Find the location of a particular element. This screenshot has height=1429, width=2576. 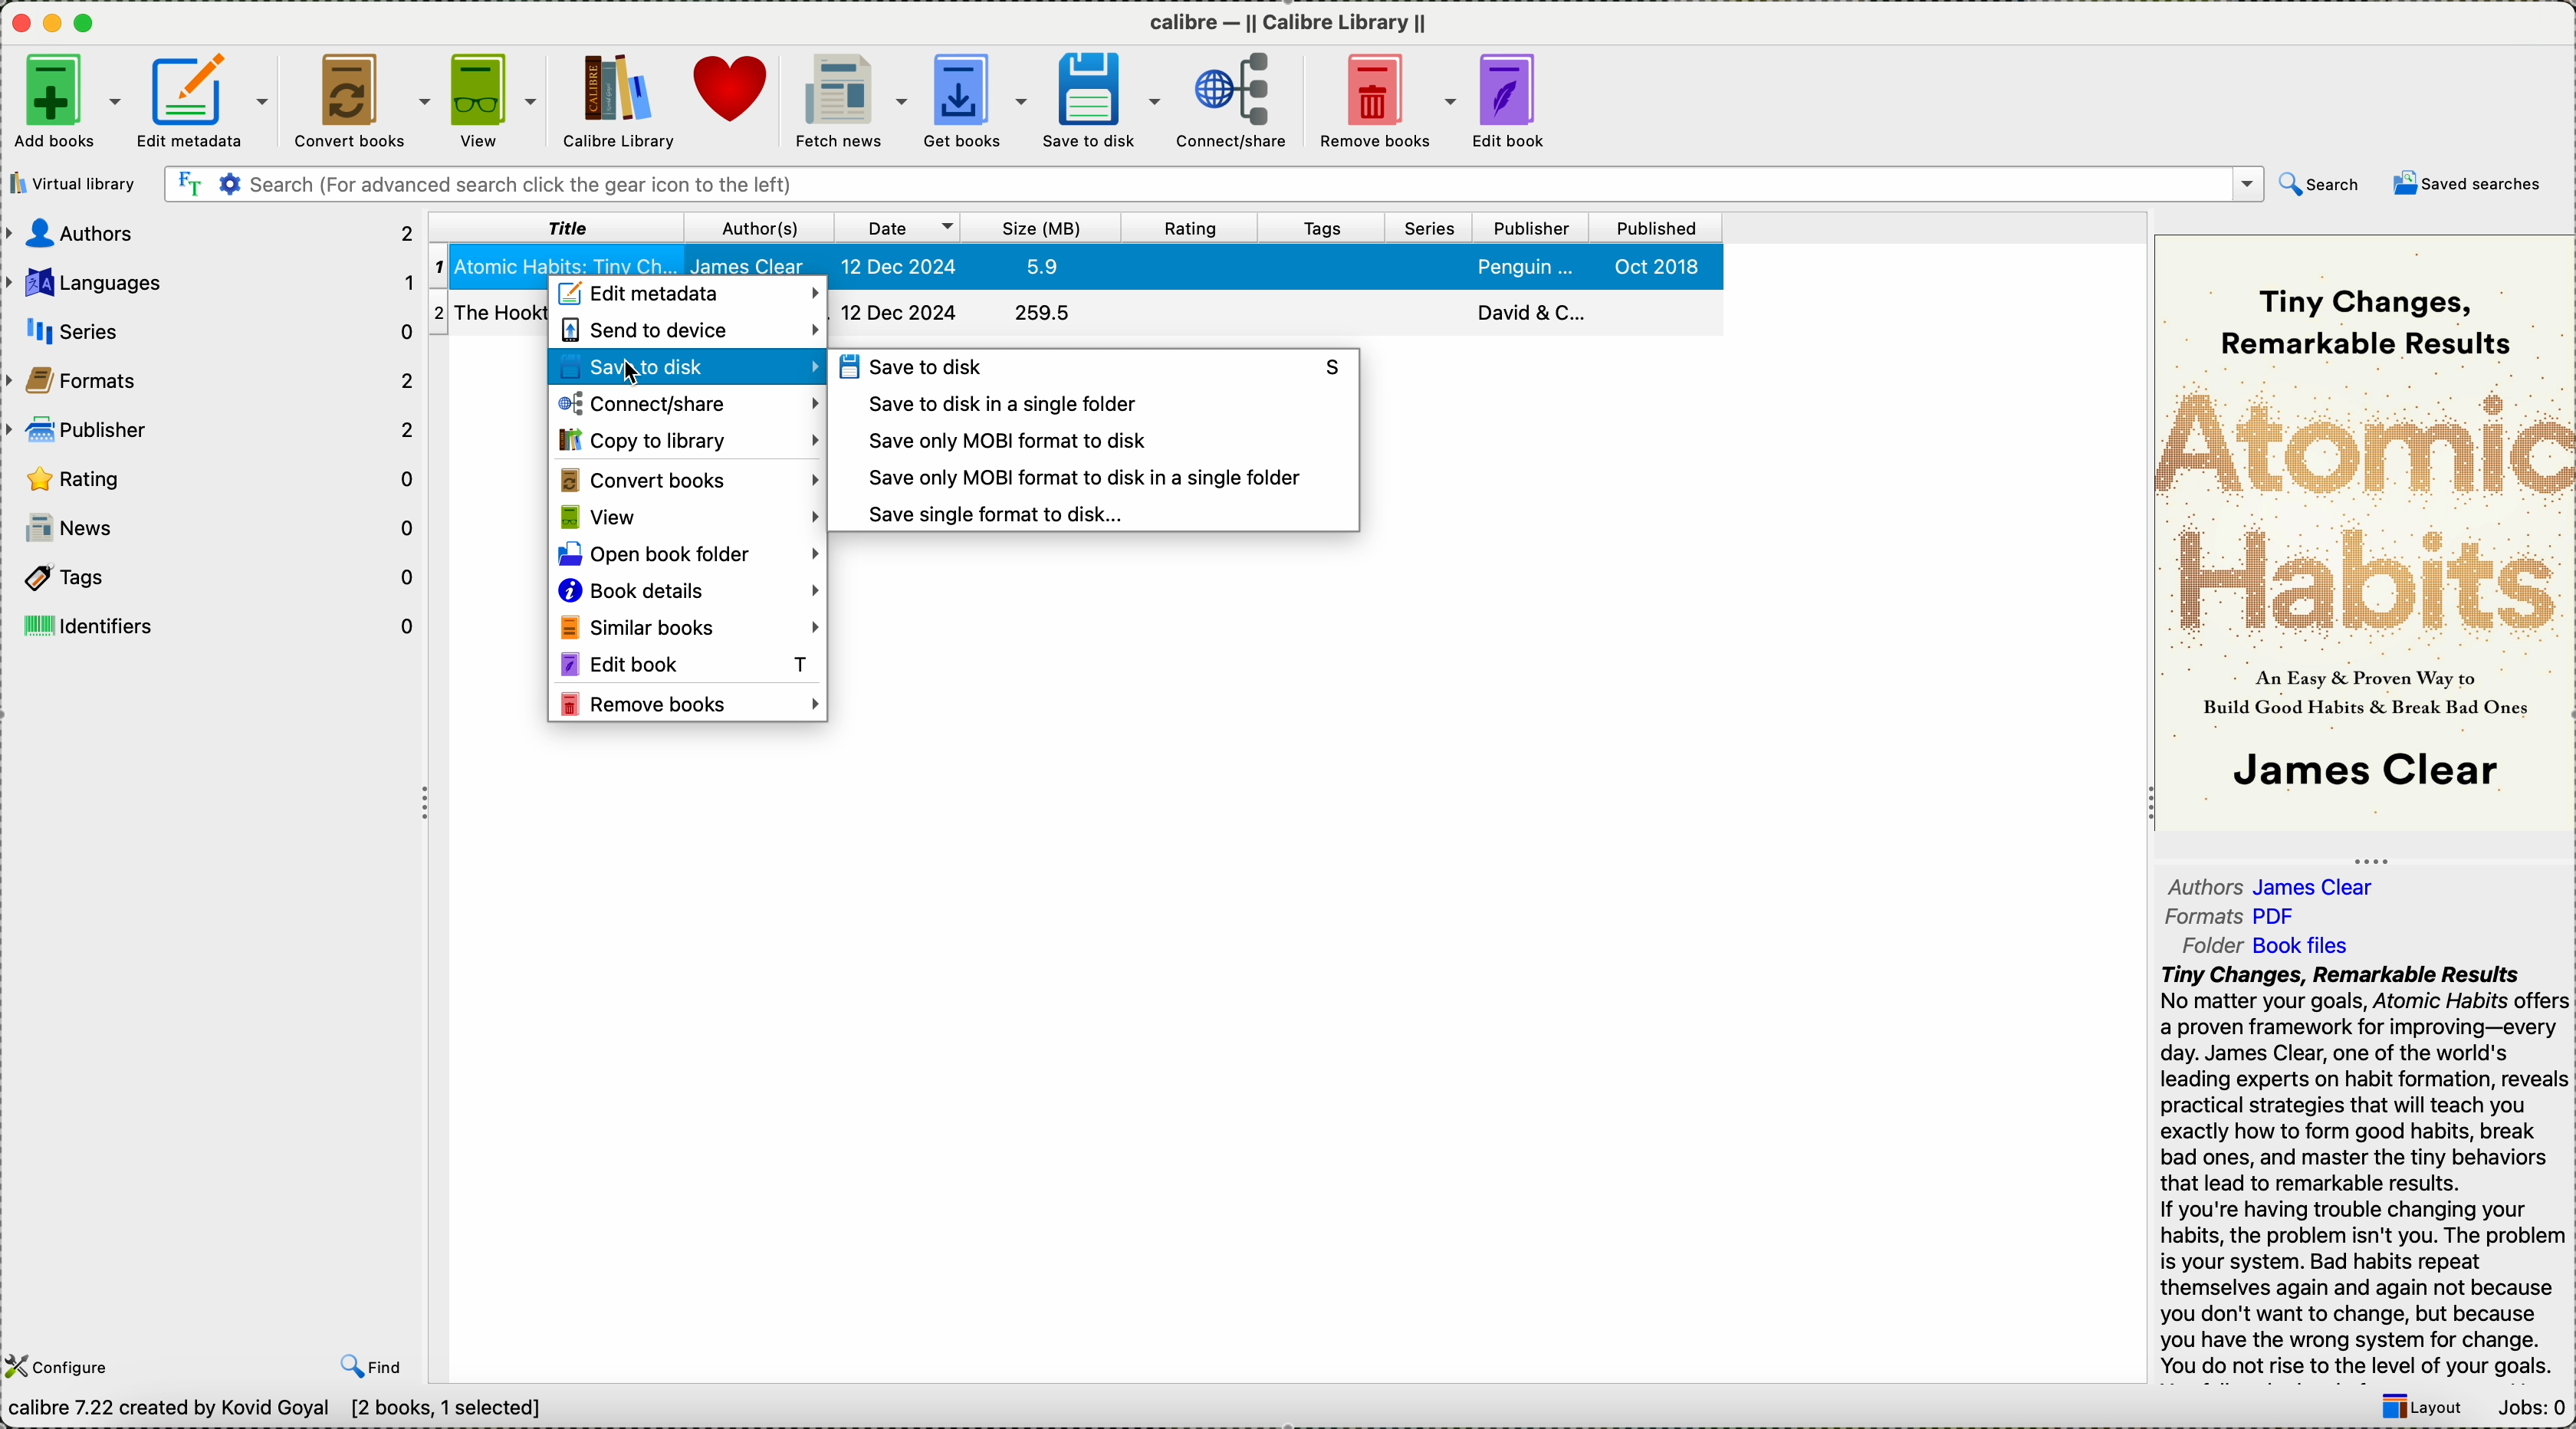

publisher is located at coordinates (1530, 228).